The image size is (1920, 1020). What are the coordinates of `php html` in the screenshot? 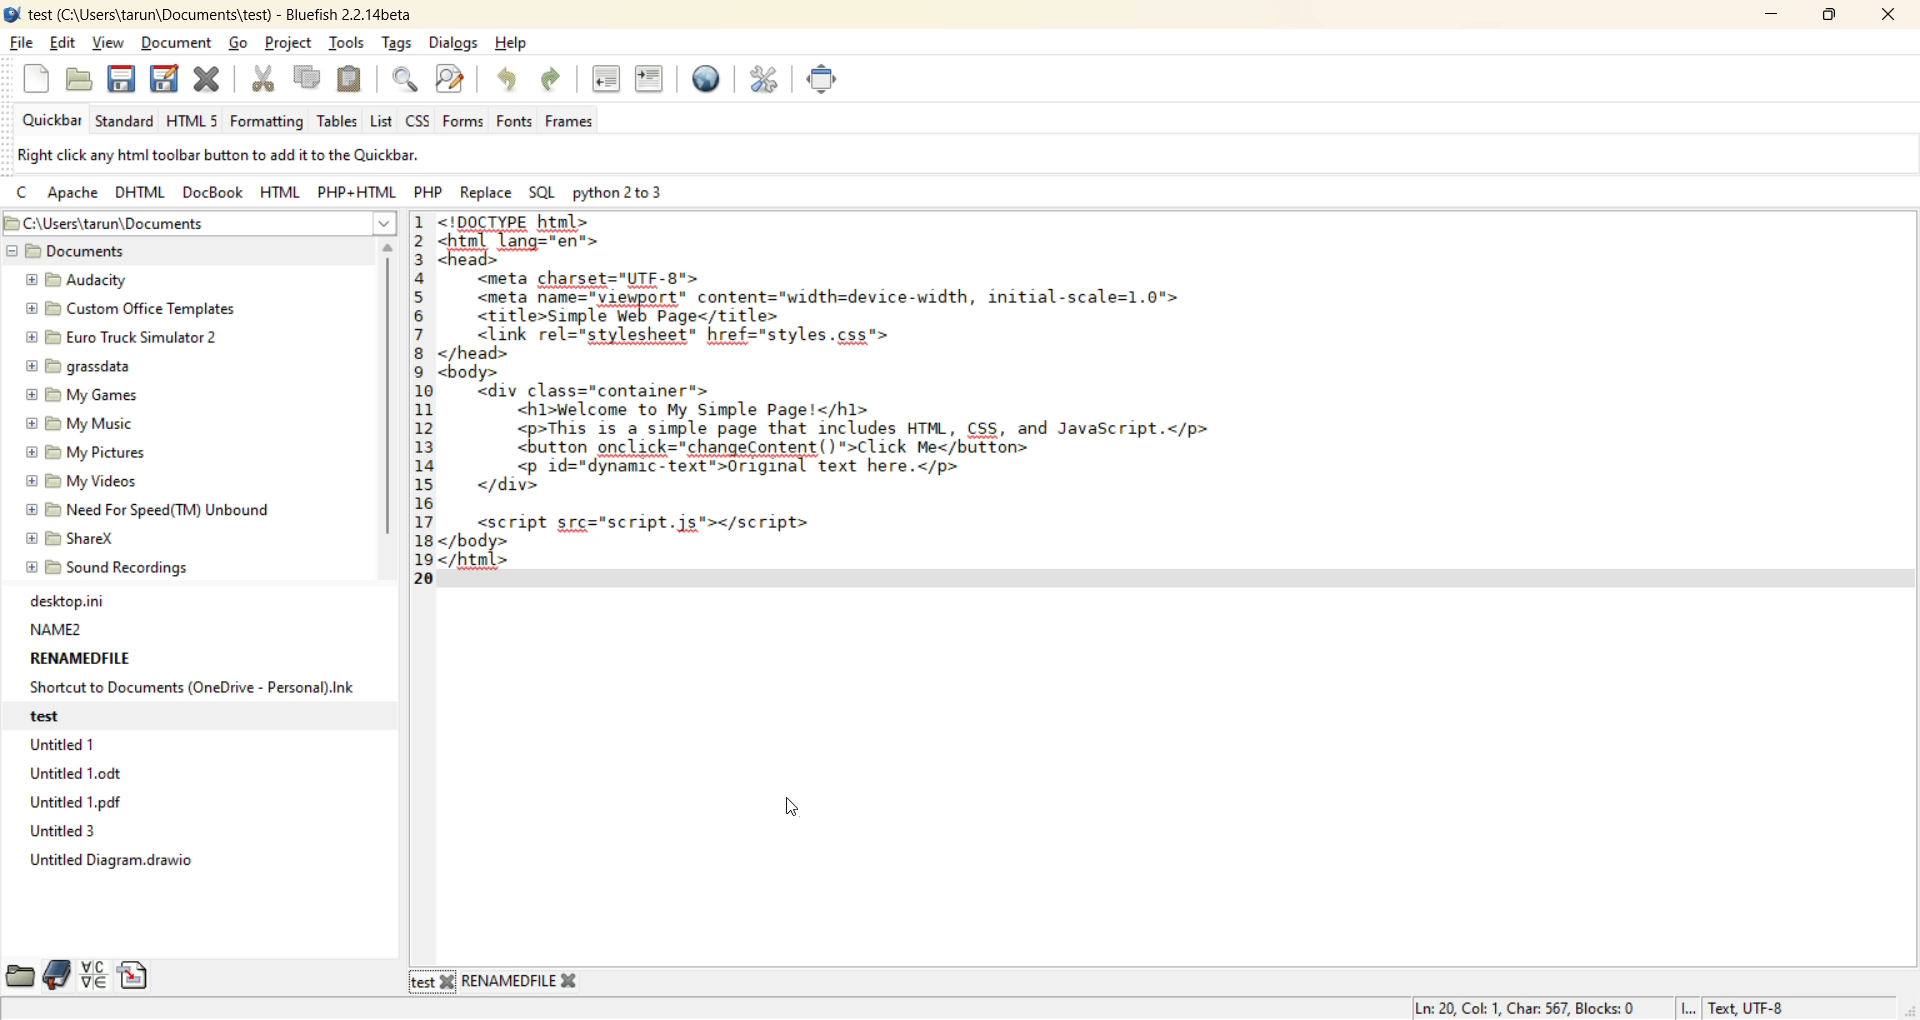 It's located at (359, 193).